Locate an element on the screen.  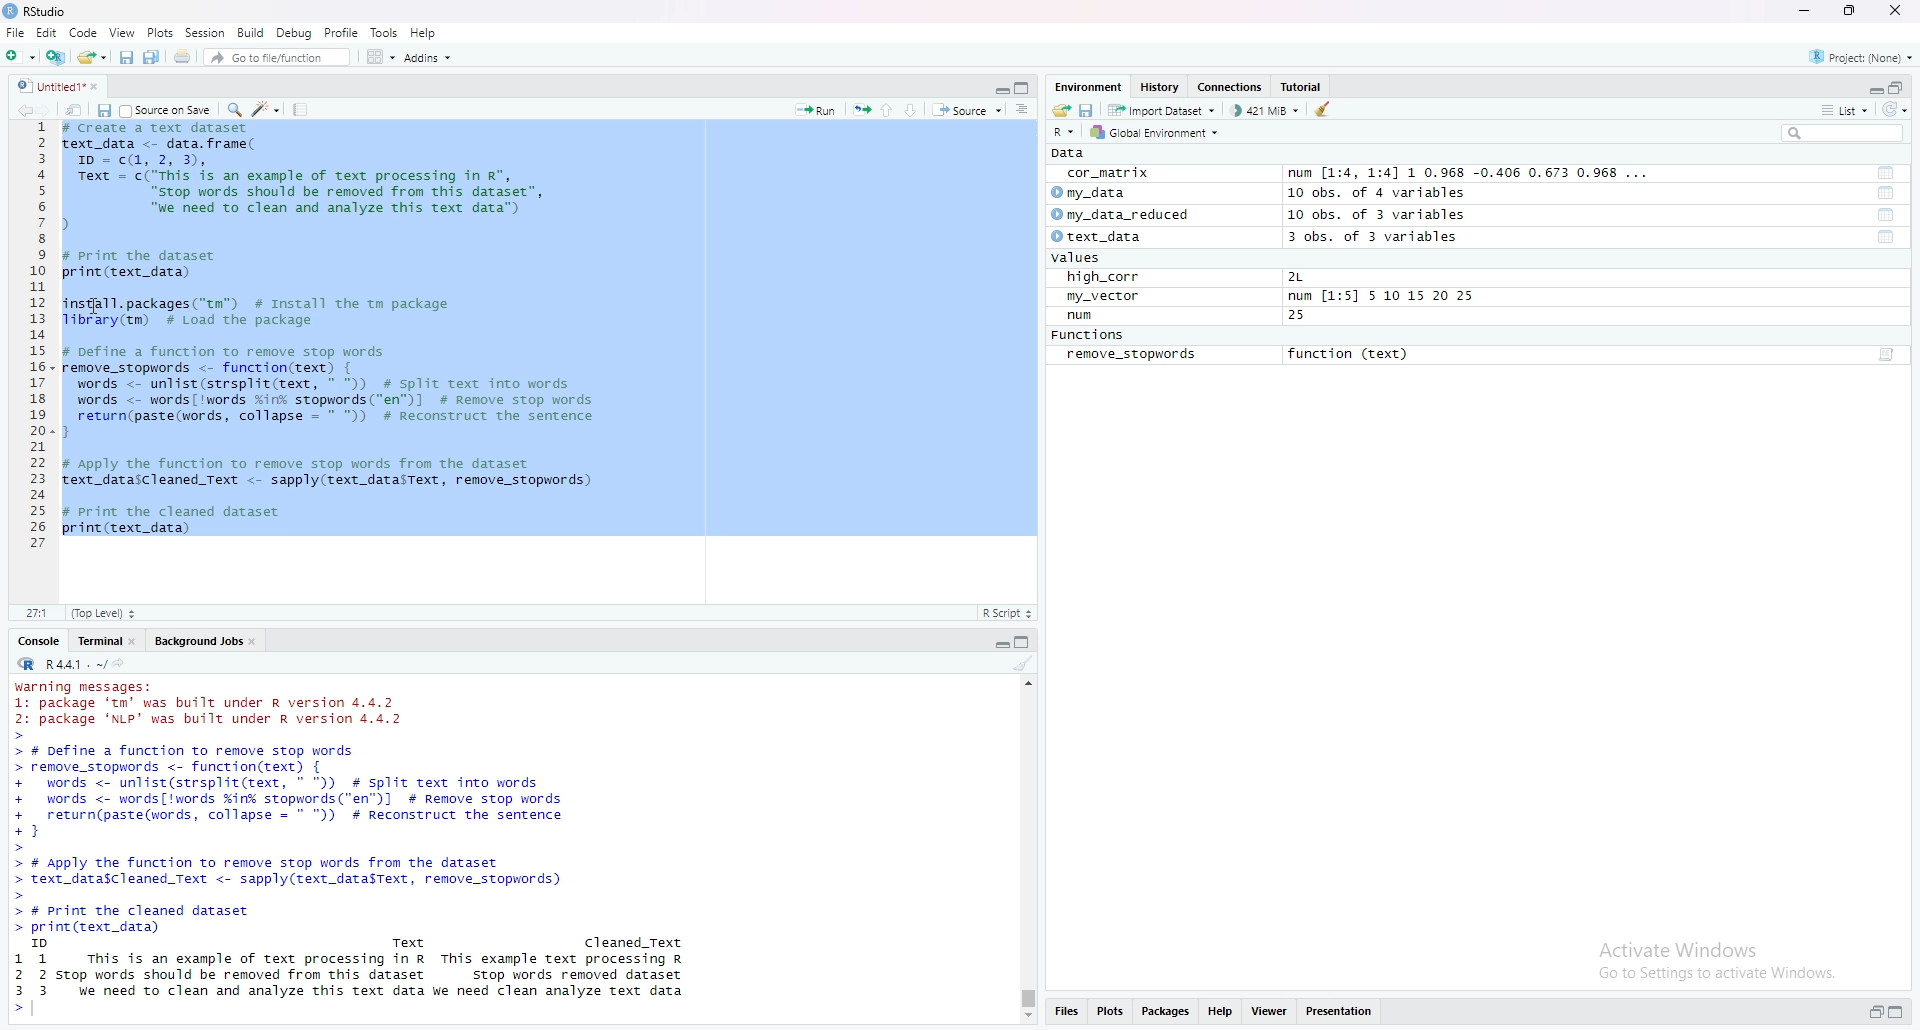
addins is located at coordinates (431, 59).